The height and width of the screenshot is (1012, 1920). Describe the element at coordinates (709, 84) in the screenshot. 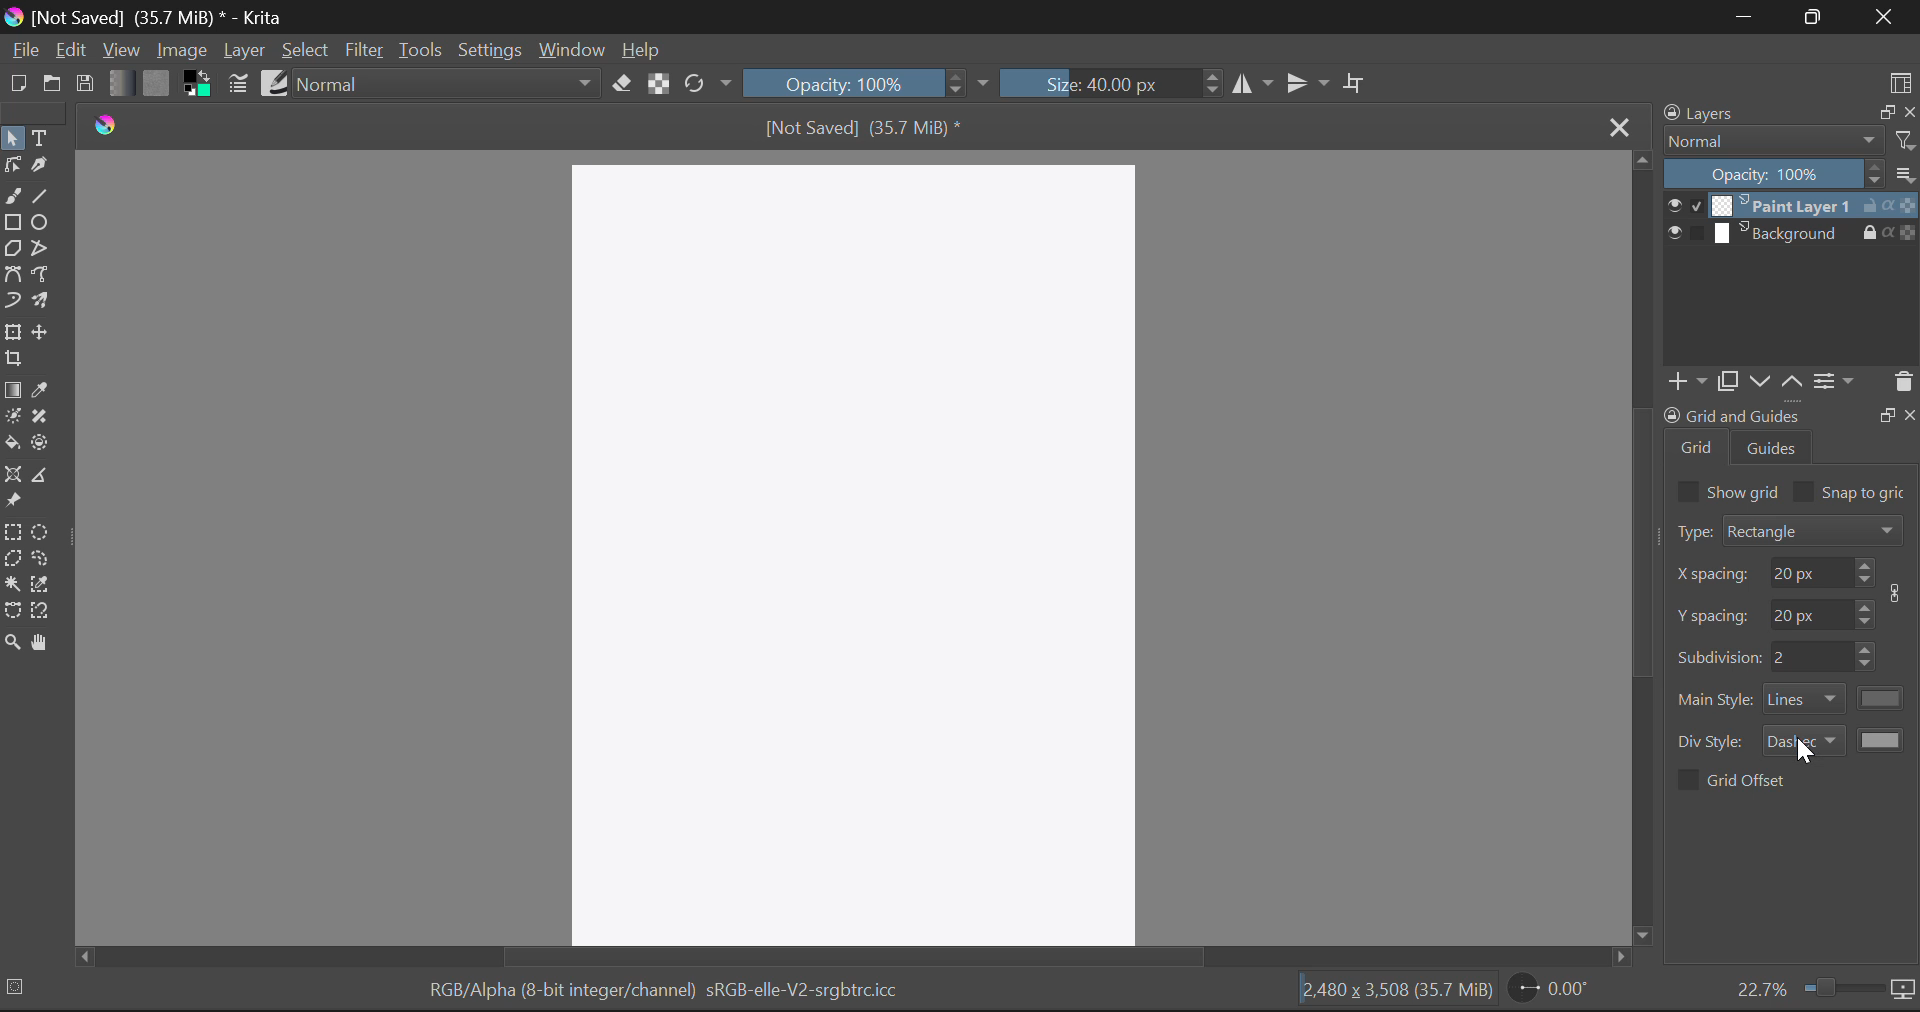

I see `Rotate` at that location.